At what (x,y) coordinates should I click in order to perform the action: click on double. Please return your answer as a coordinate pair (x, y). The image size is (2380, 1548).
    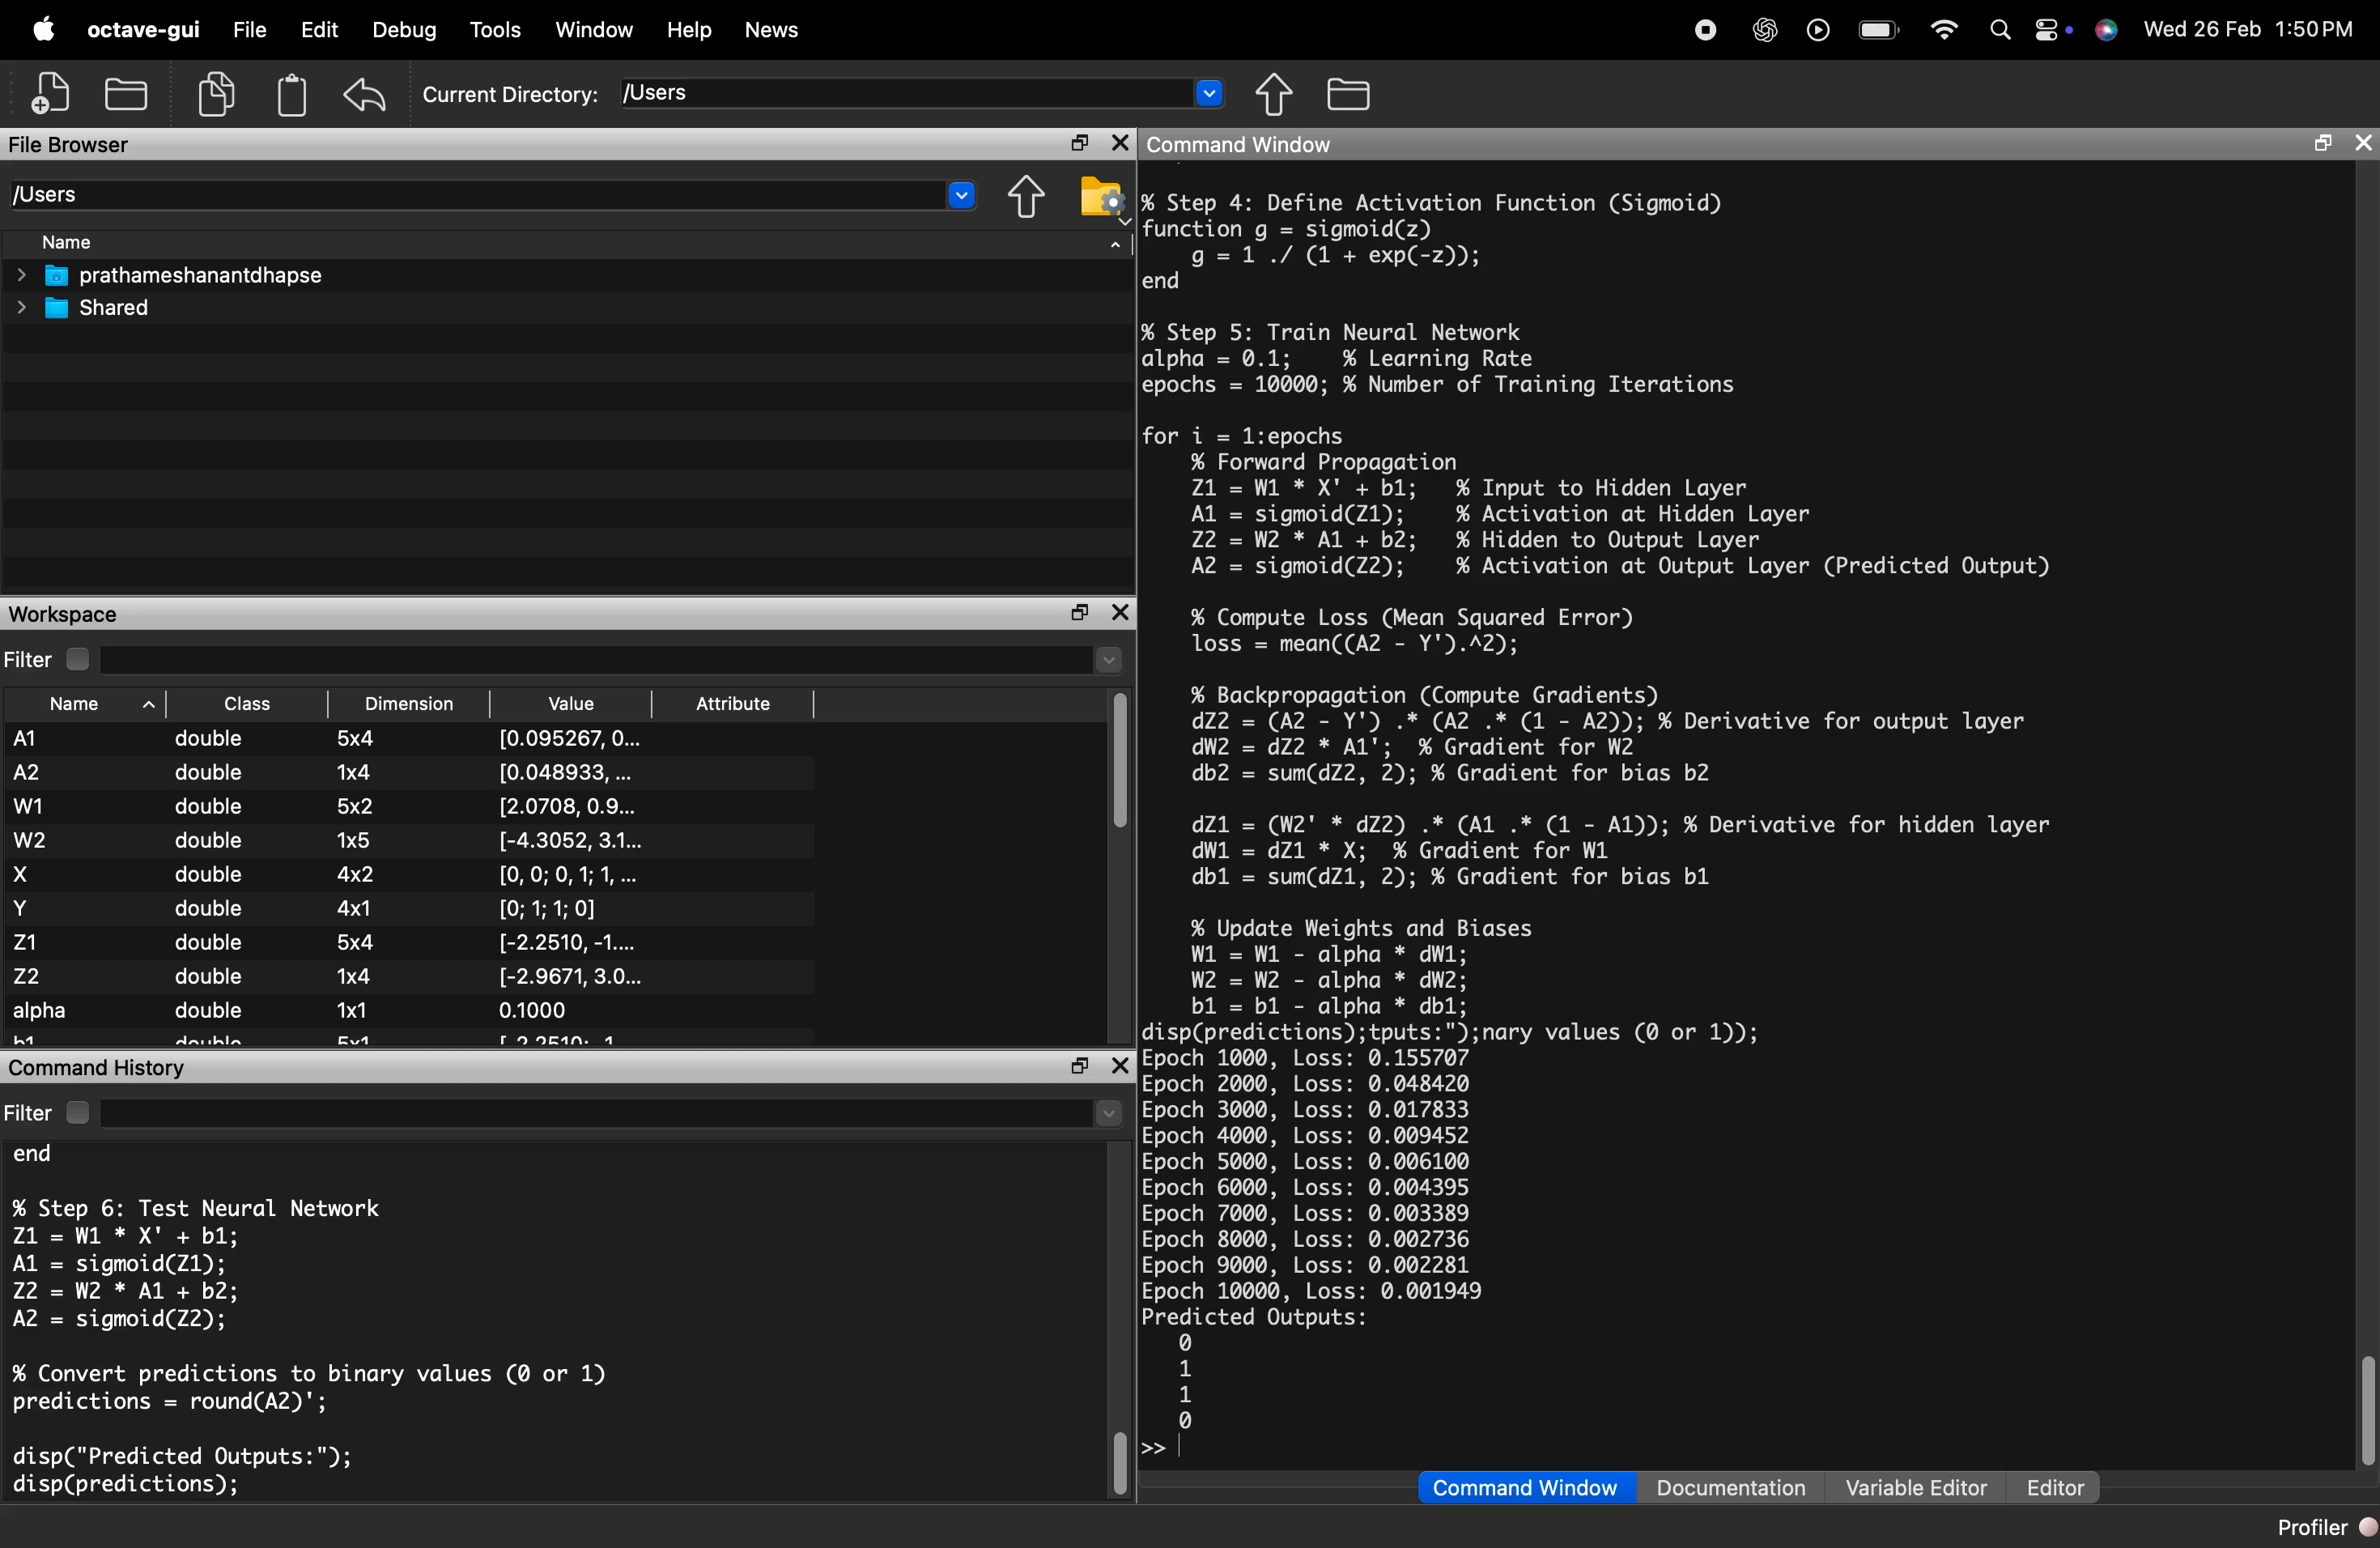
    Looking at the image, I should click on (211, 740).